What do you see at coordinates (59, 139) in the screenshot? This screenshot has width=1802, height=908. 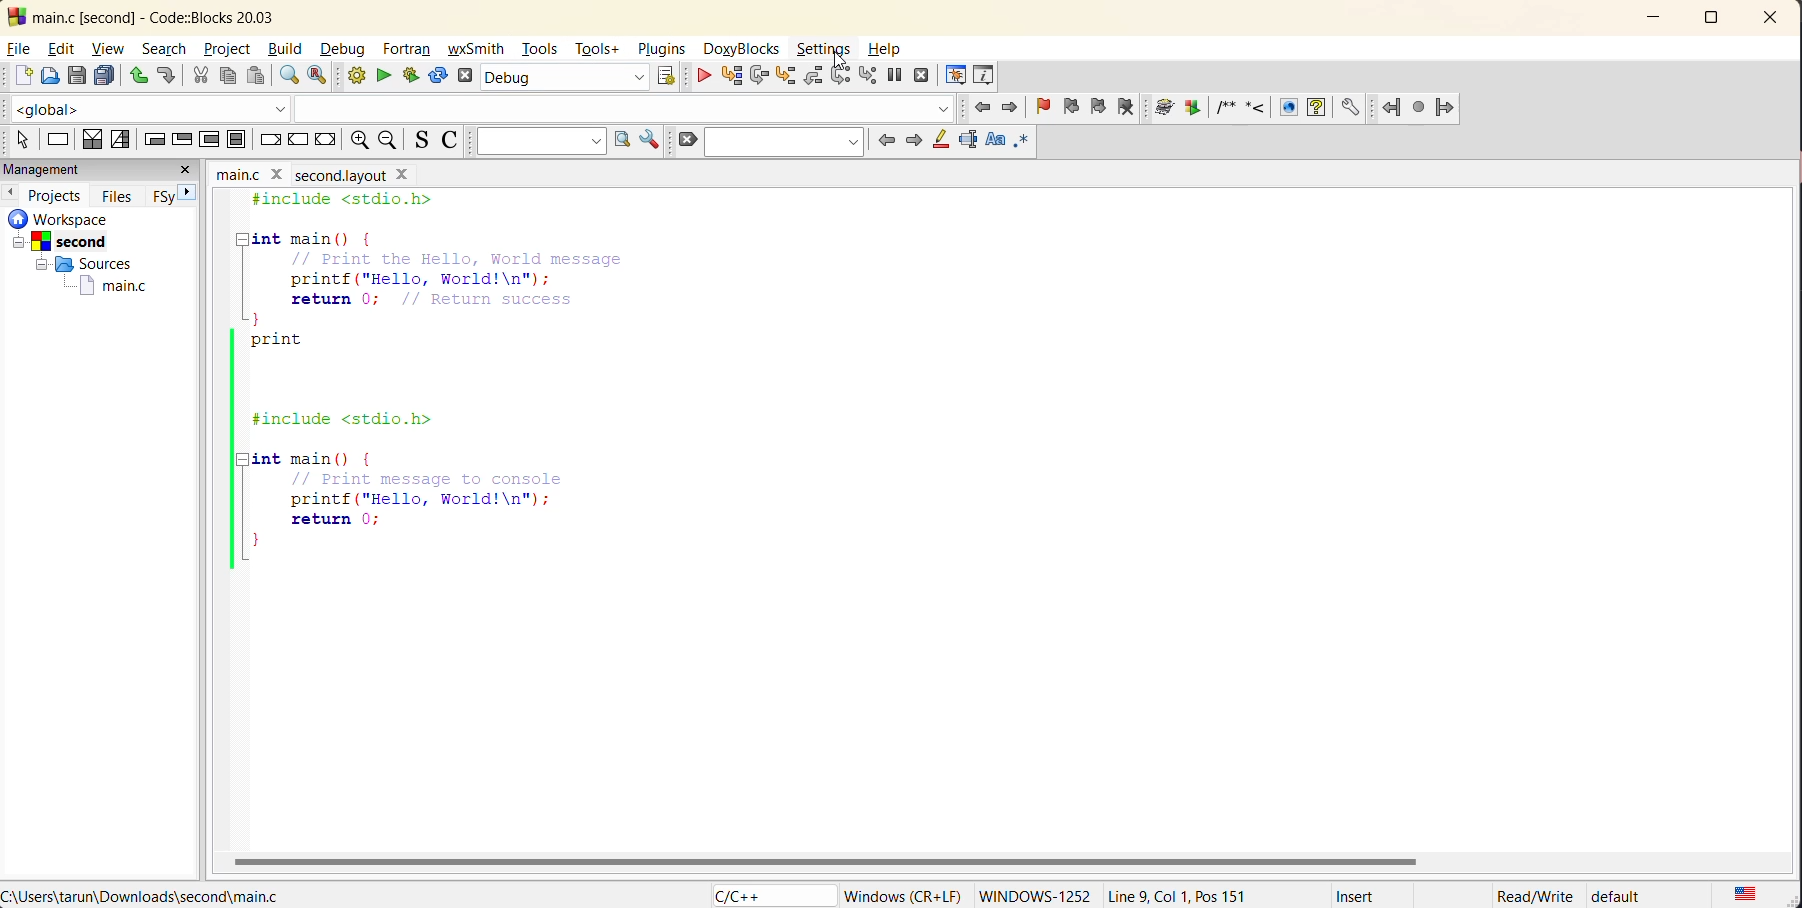 I see `instruction` at bounding box center [59, 139].